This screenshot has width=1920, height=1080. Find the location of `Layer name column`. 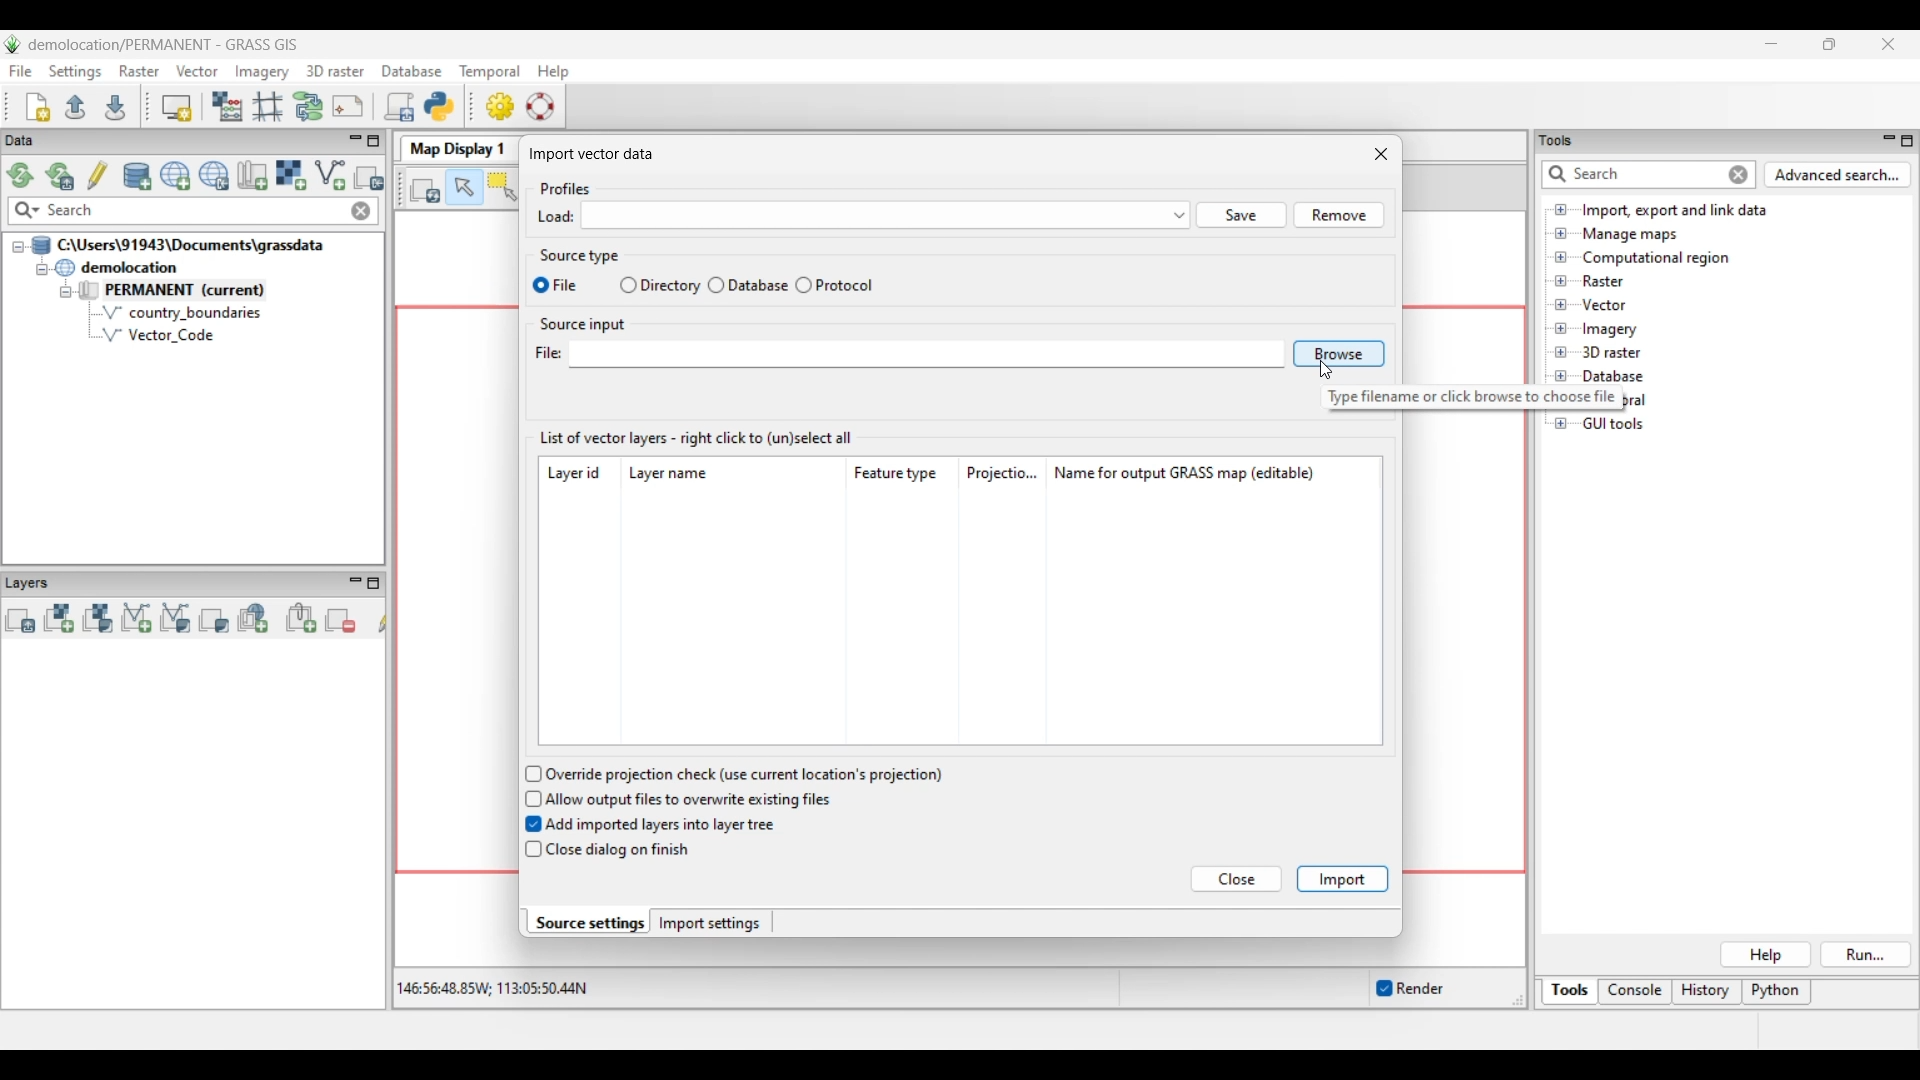

Layer name column is located at coordinates (703, 473).